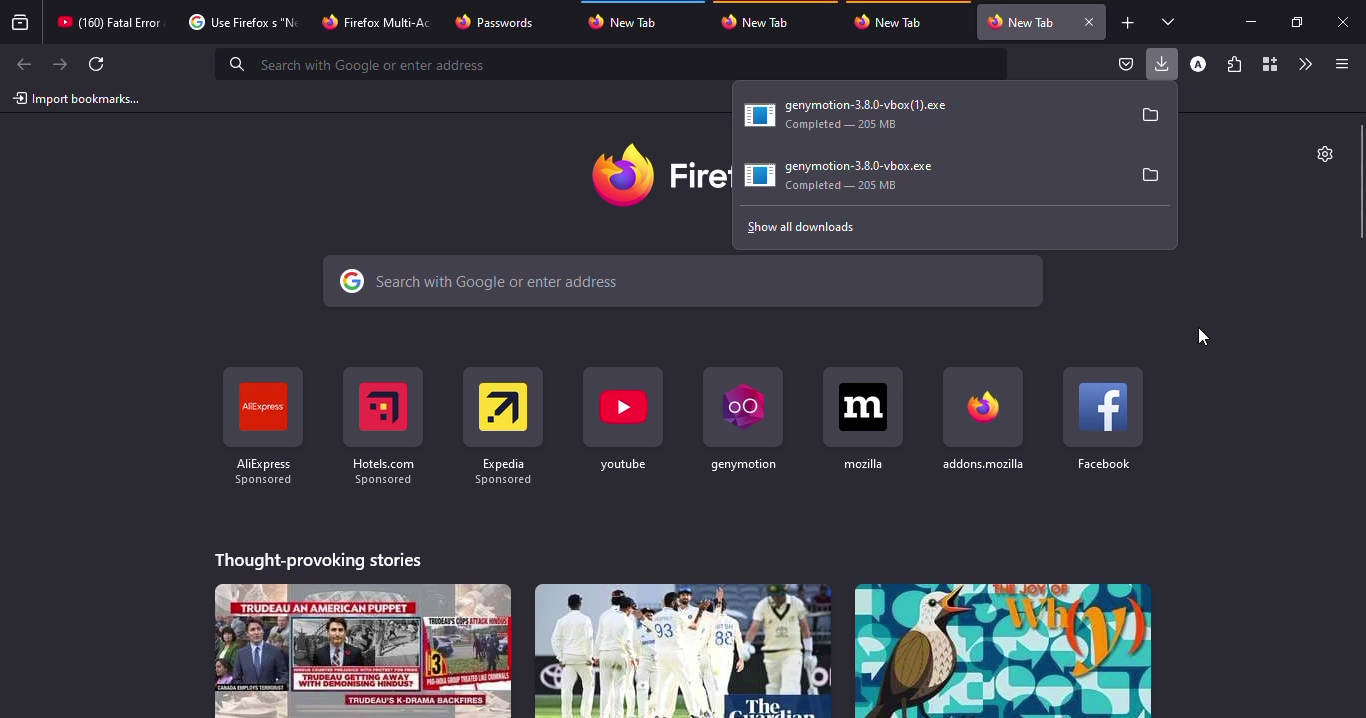 Image resolution: width=1366 pixels, height=718 pixels. Describe the element at coordinates (1002, 650) in the screenshot. I see `stories` at that location.